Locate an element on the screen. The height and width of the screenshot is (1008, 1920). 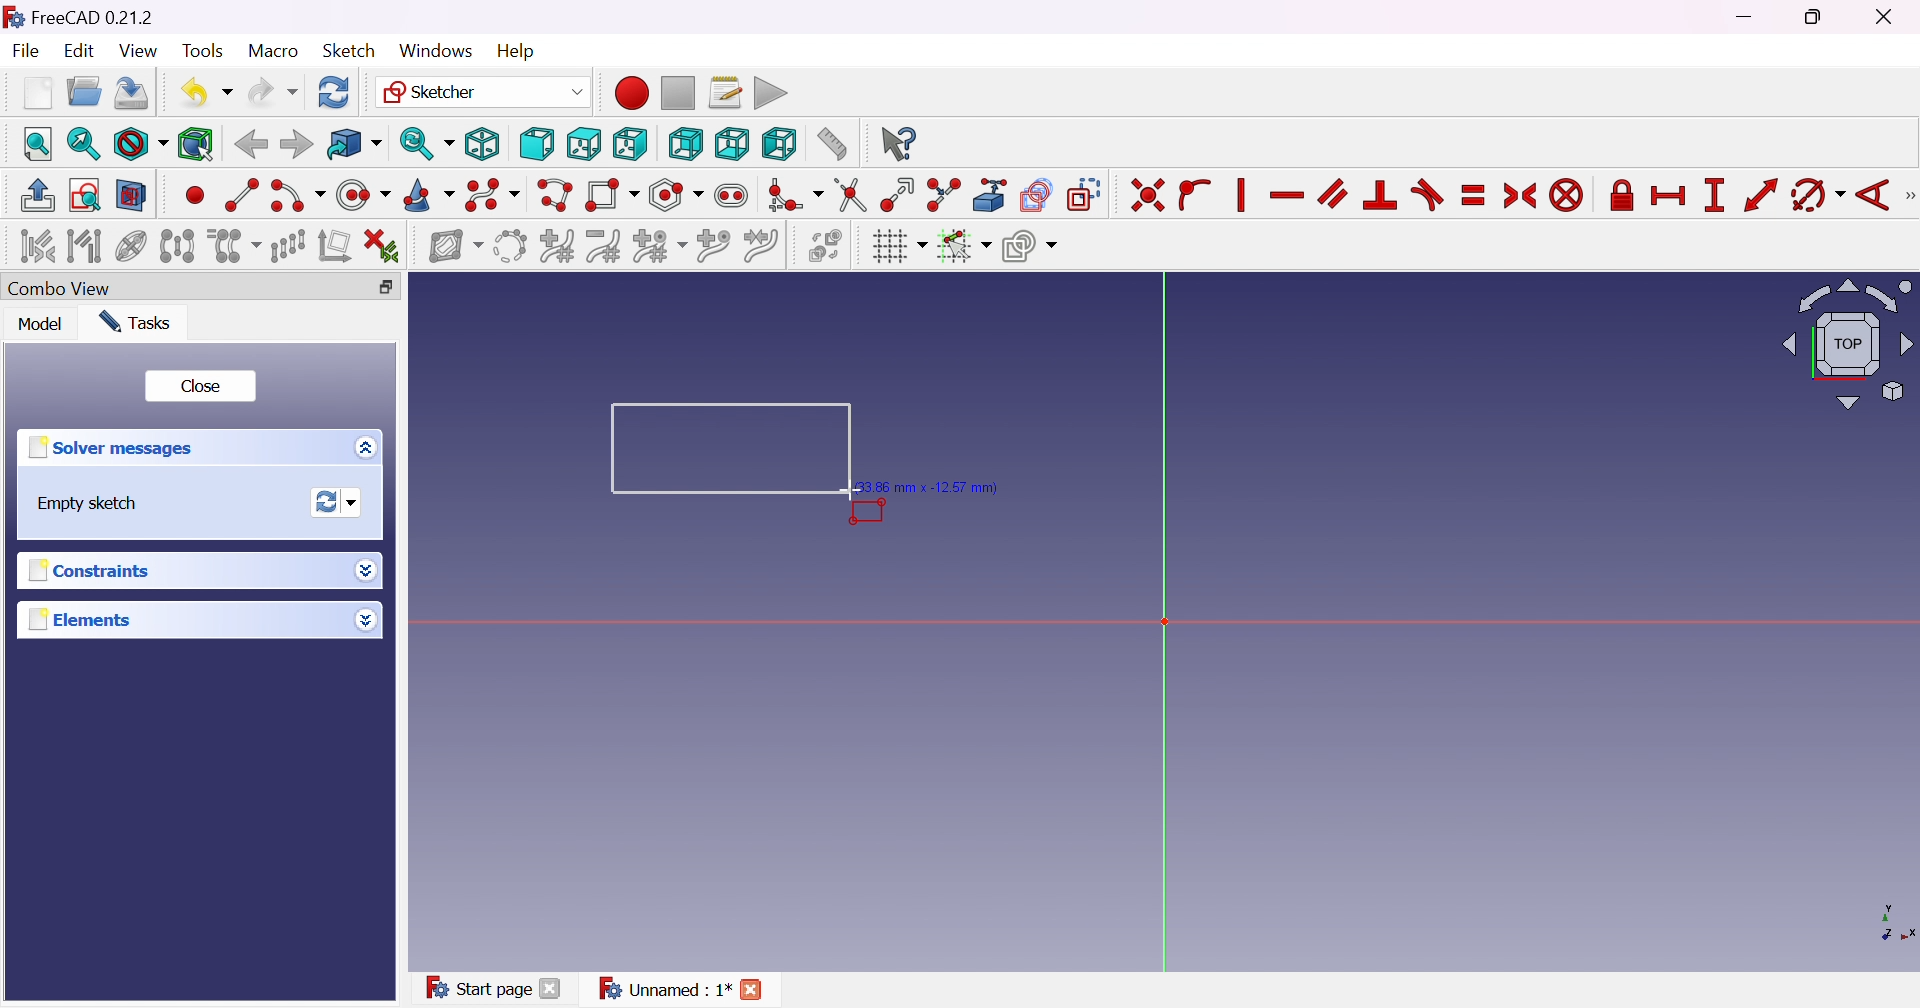
Elements is located at coordinates (81, 619).